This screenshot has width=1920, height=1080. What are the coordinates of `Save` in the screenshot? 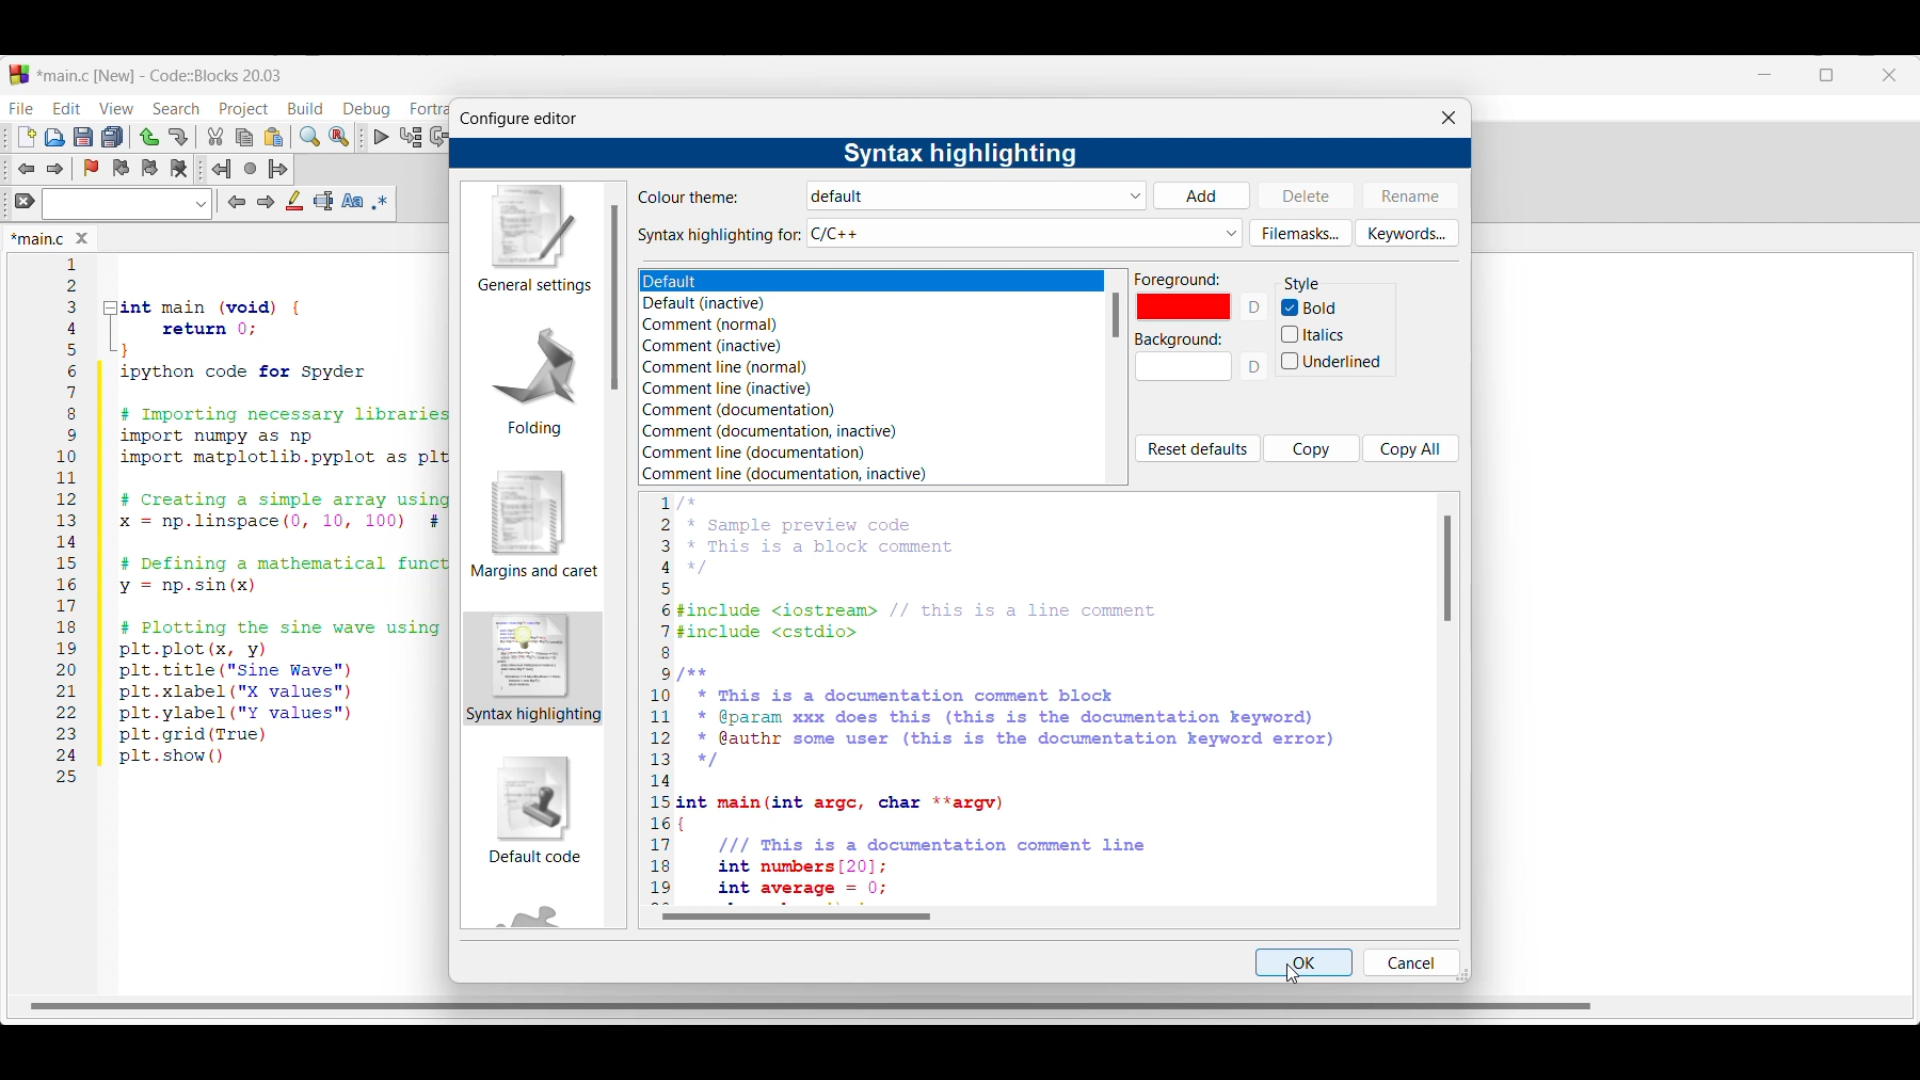 It's located at (83, 137).